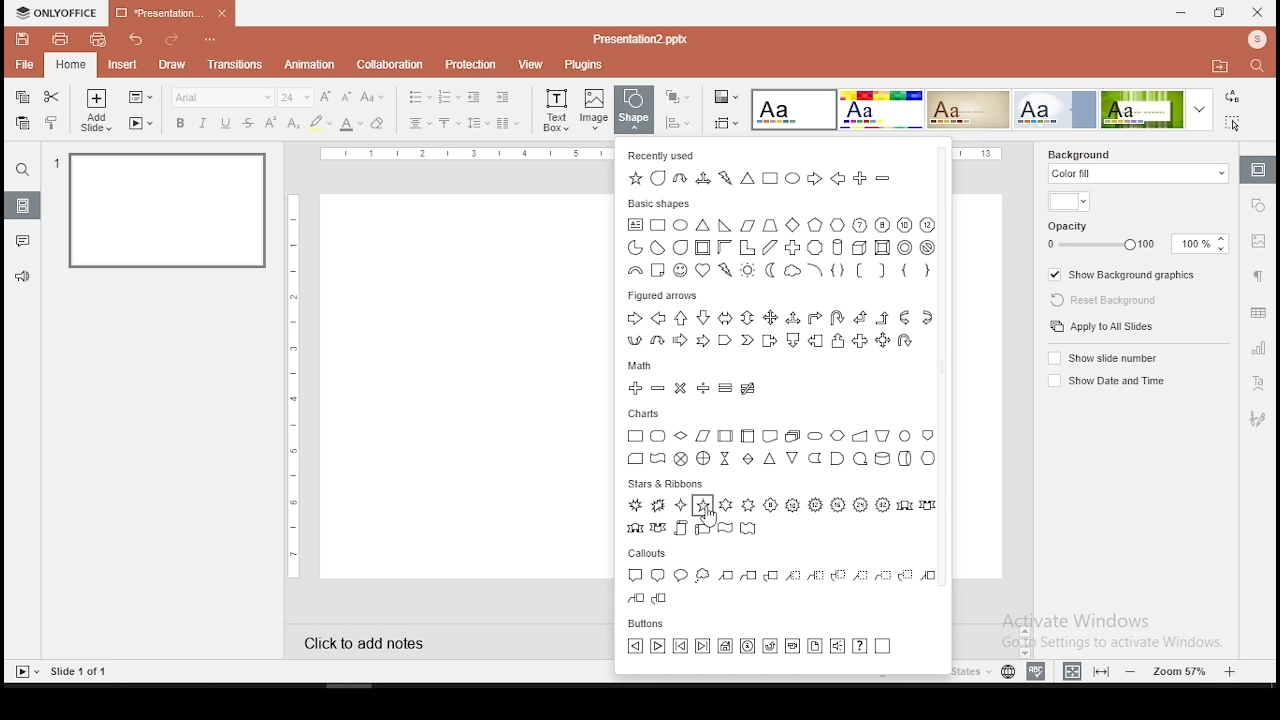 Image resolution: width=1280 pixels, height=720 pixels. Describe the element at coordinates (727, 98) in the screenshot. I see `select color theme` at that location.